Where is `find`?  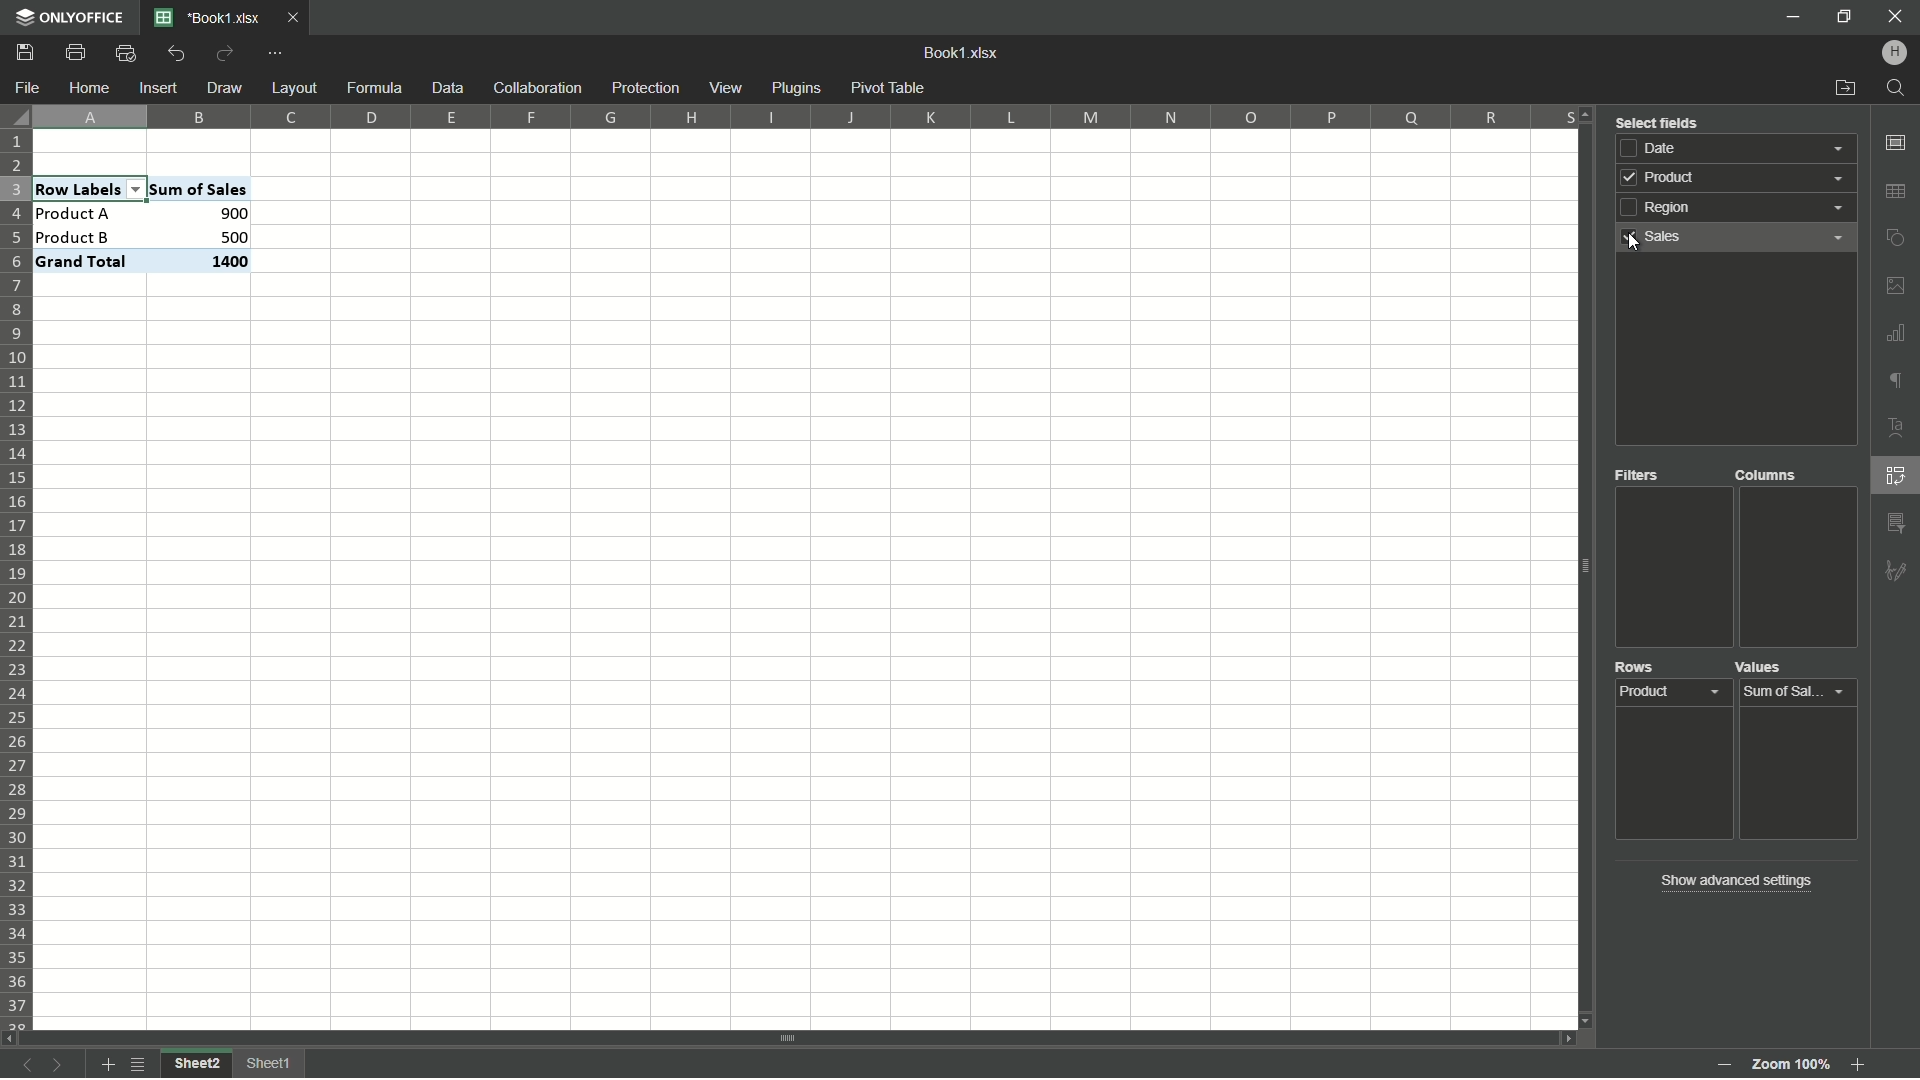
find is located at coordinates (1898, 89).